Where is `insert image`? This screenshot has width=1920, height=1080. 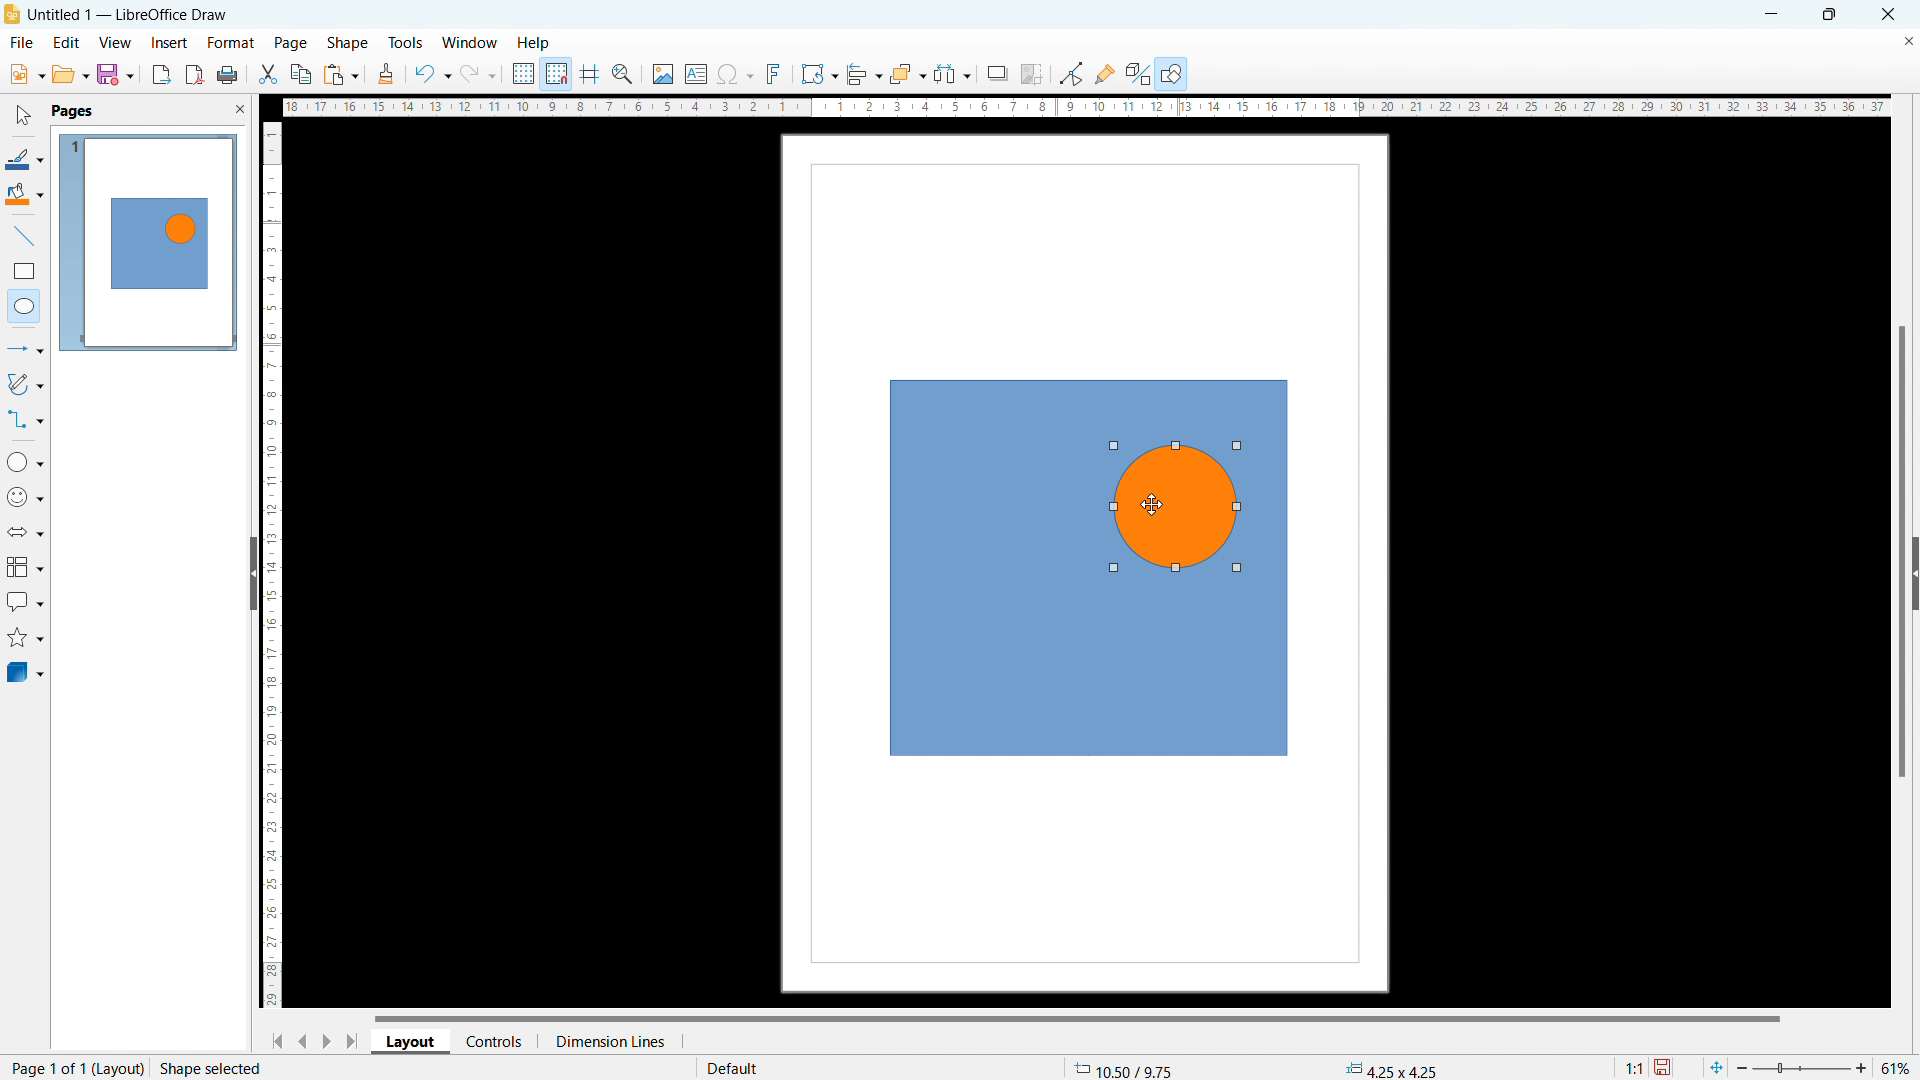
insert image is located at coordinates (662, 74).